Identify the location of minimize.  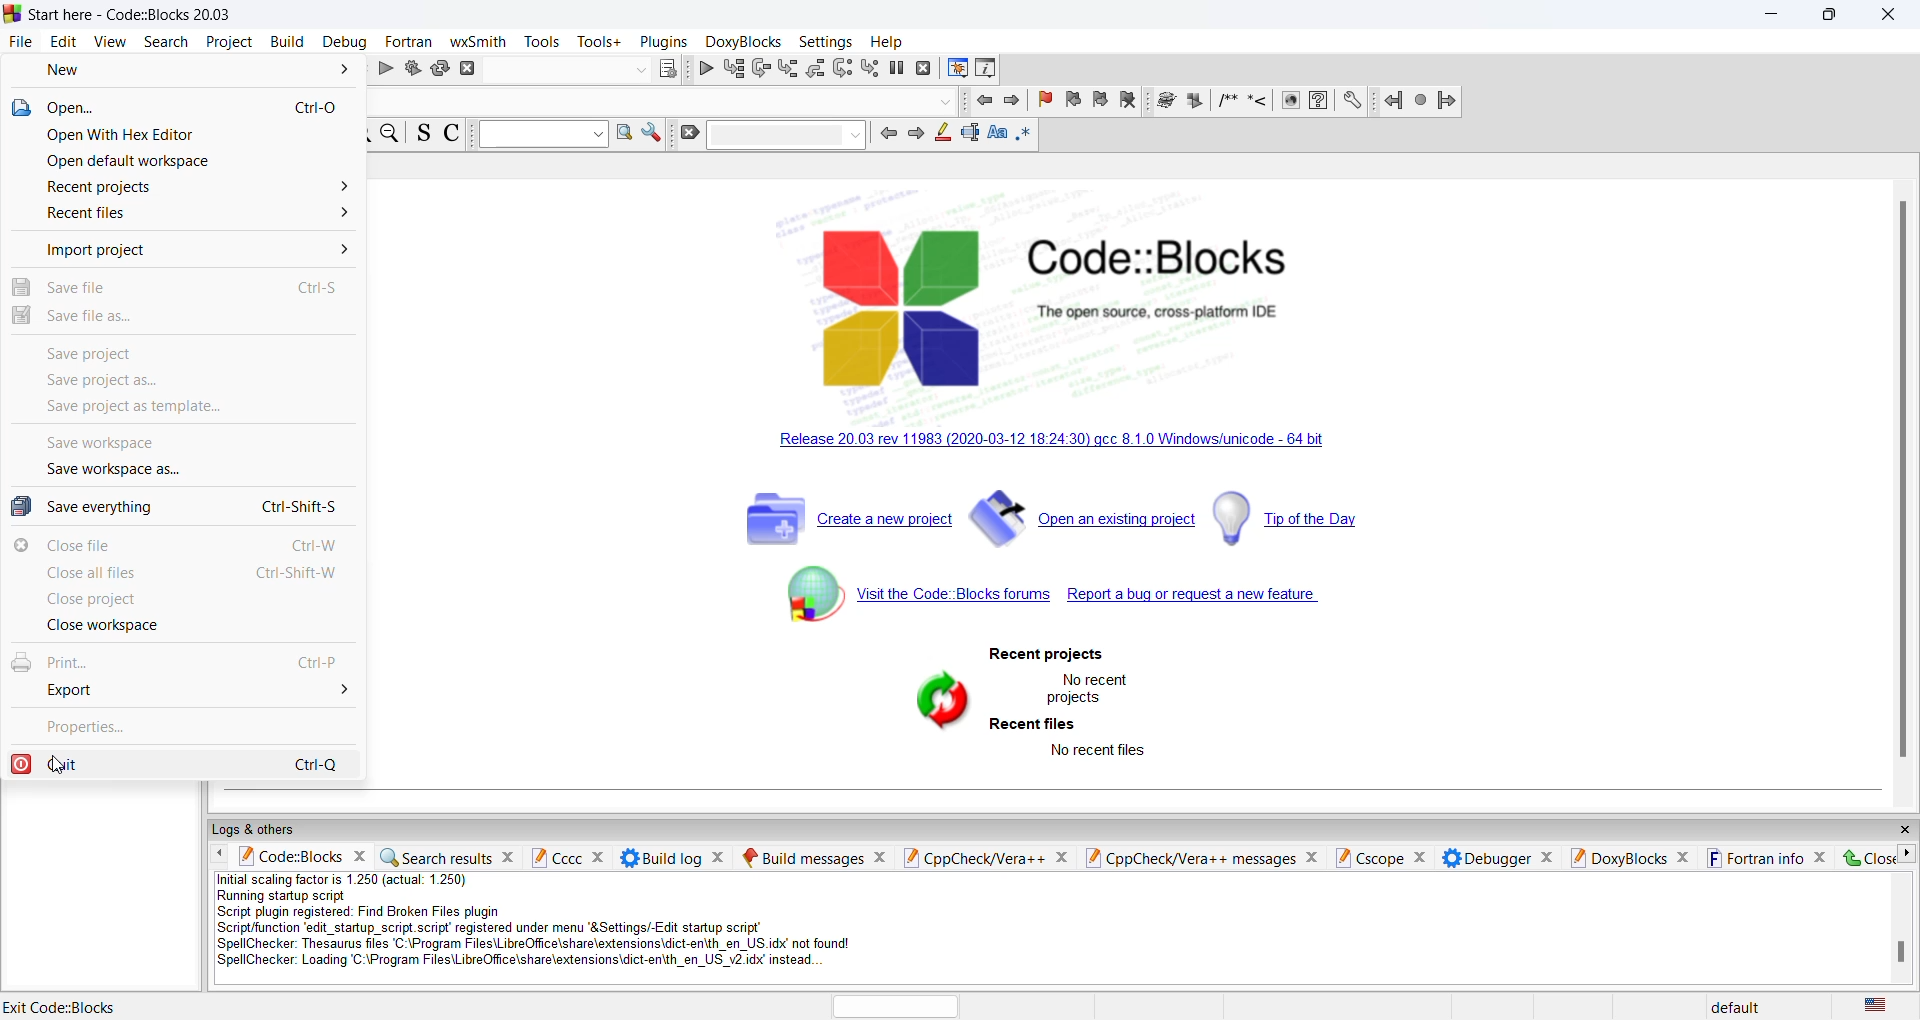
(1774, 15).